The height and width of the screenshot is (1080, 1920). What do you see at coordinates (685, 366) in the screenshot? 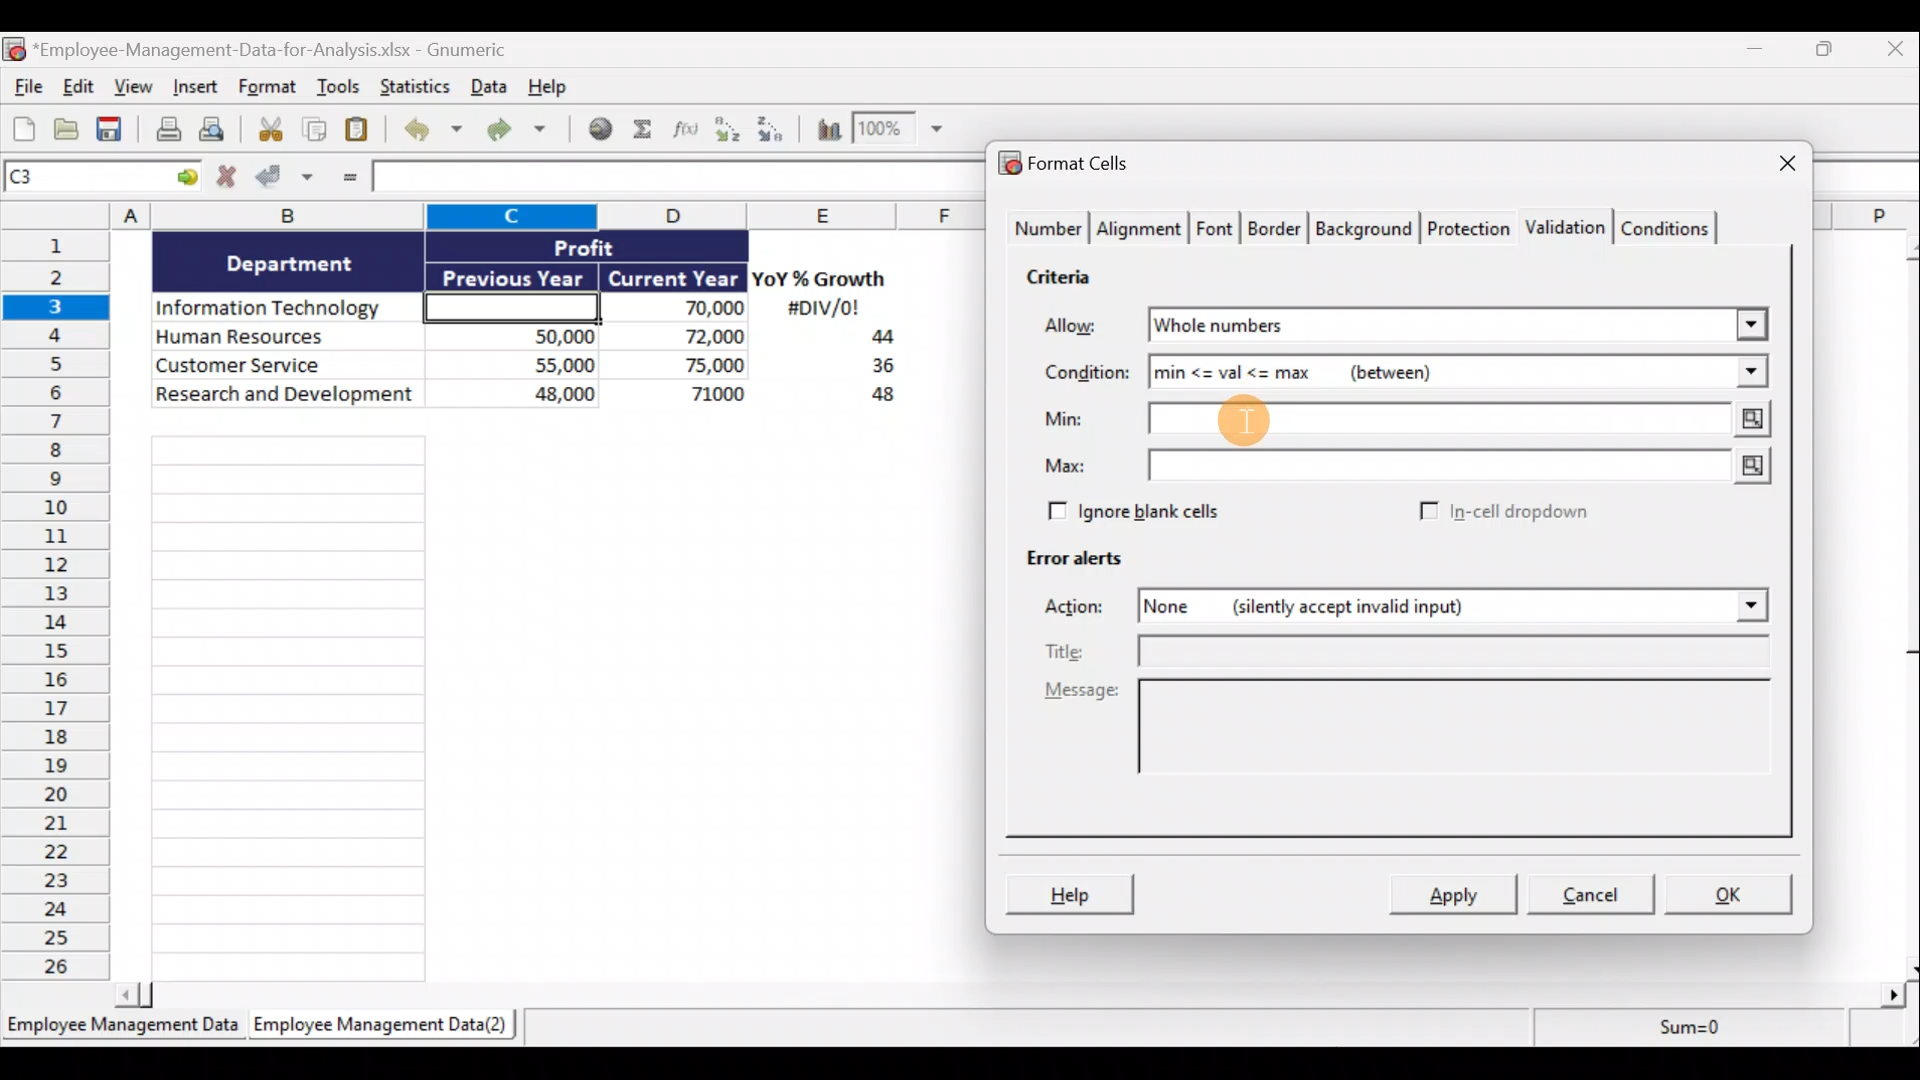
I see `75,000` at bounding box center [685, 366].